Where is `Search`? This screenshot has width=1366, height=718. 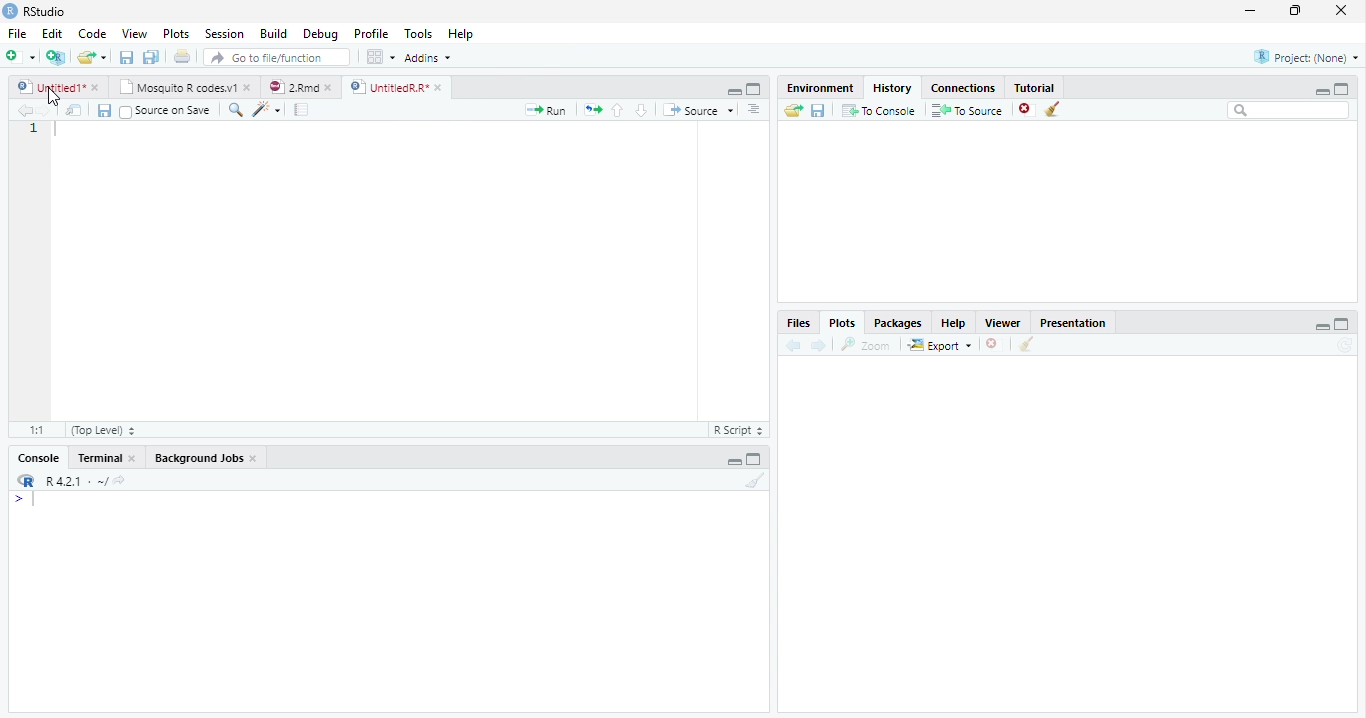 Search is located at coordinates (1289, 111).